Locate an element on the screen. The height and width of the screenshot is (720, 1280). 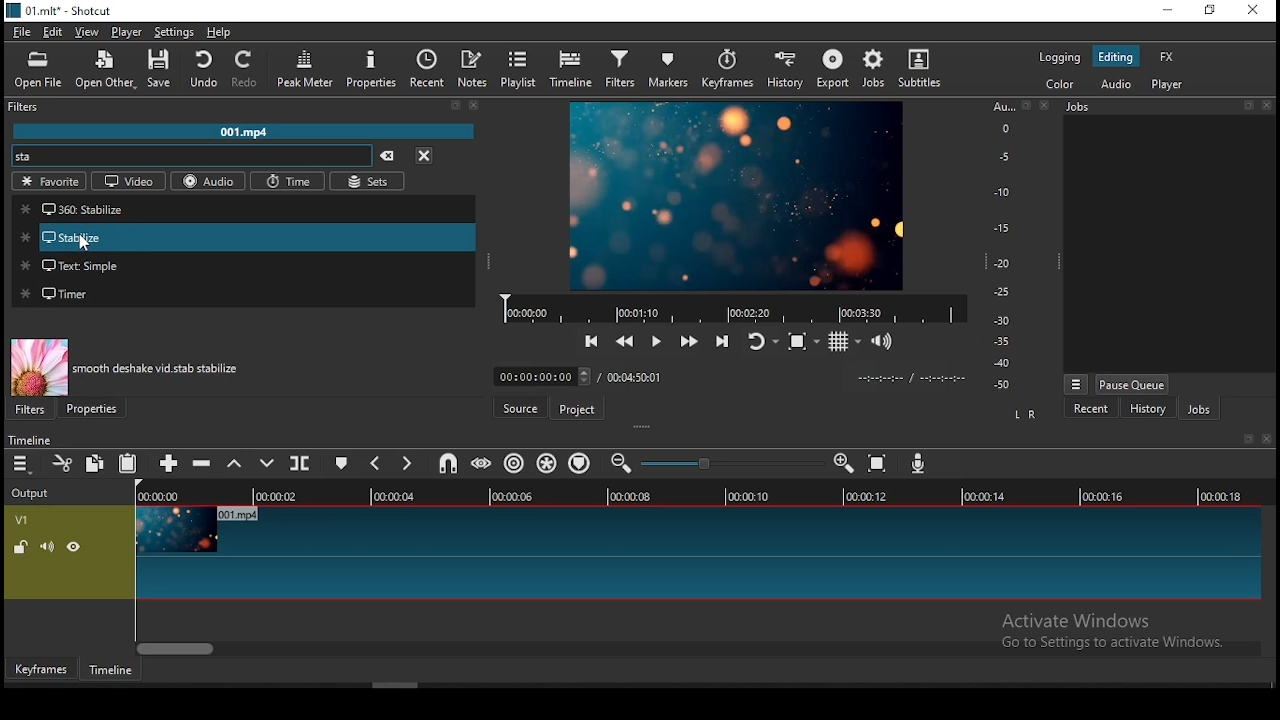
ripple delete is located at coordinates (203, 464).